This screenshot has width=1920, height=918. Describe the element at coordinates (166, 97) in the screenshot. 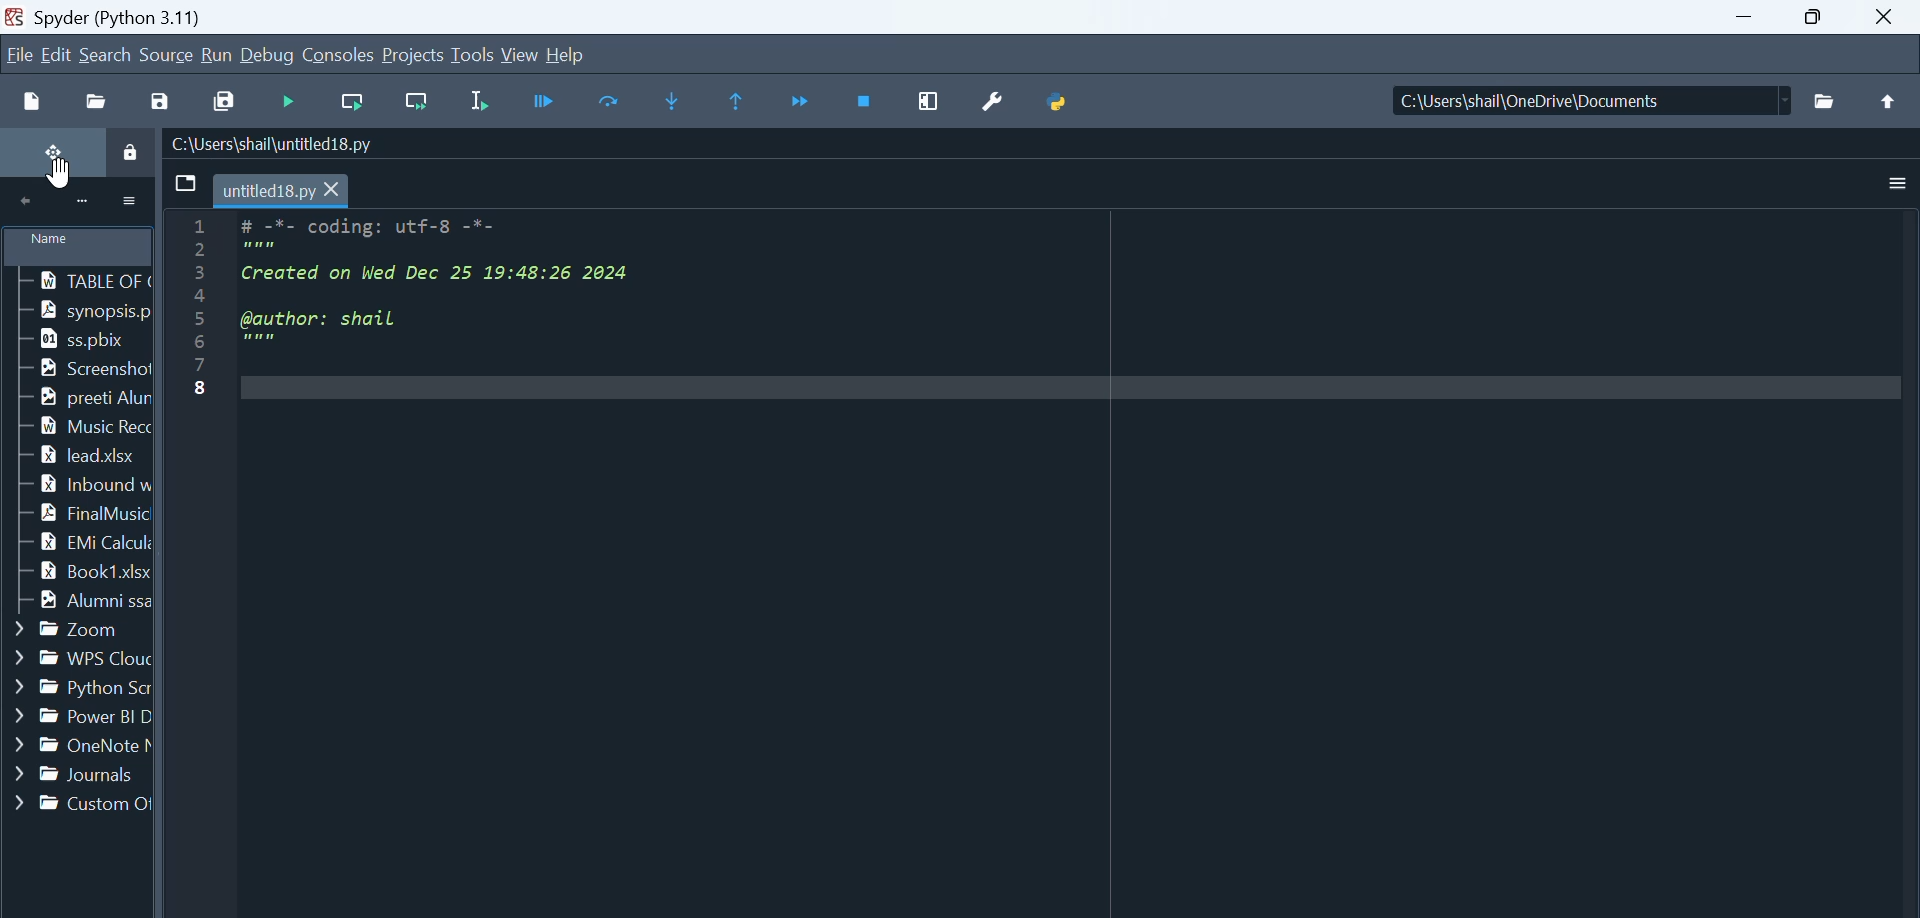

I see `Save` at that location.